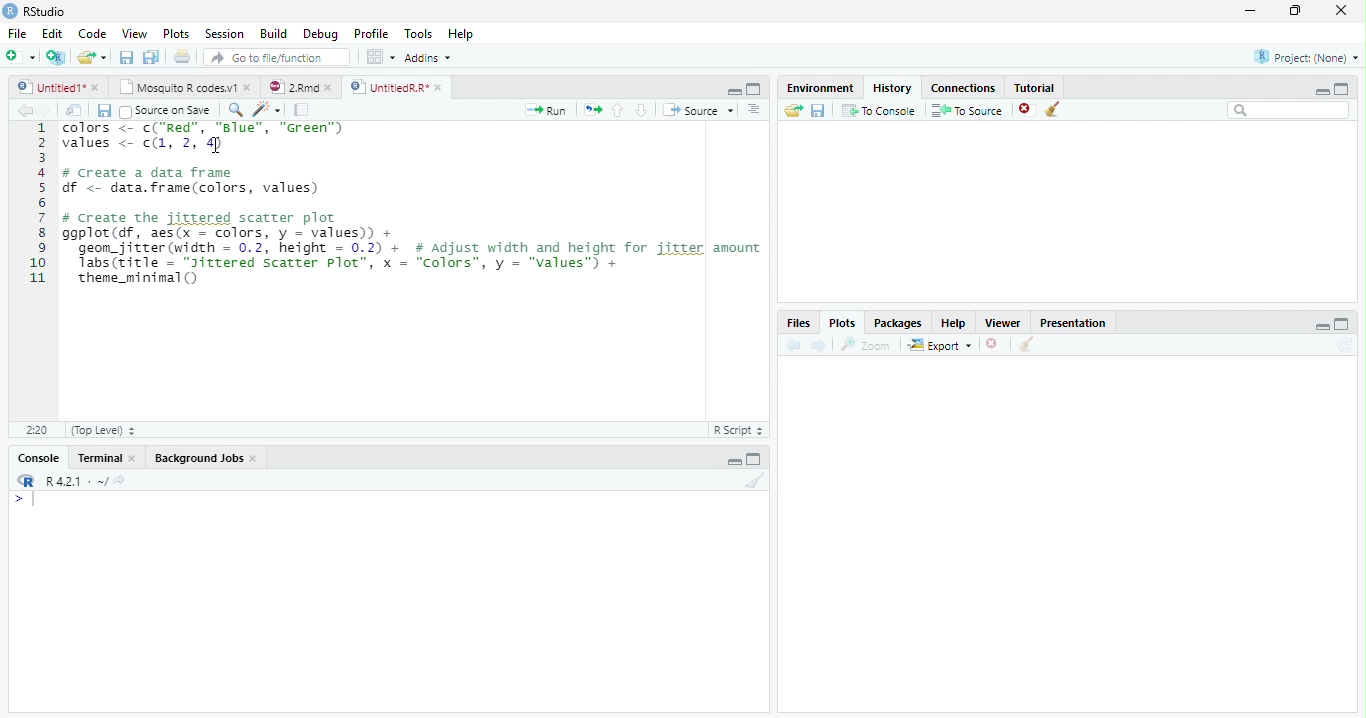 This screenshot has width=1366, height=718. What do you see at coordinates (941, 344) in the screenshot?
I see `Export` at bounding box center [941, 344].